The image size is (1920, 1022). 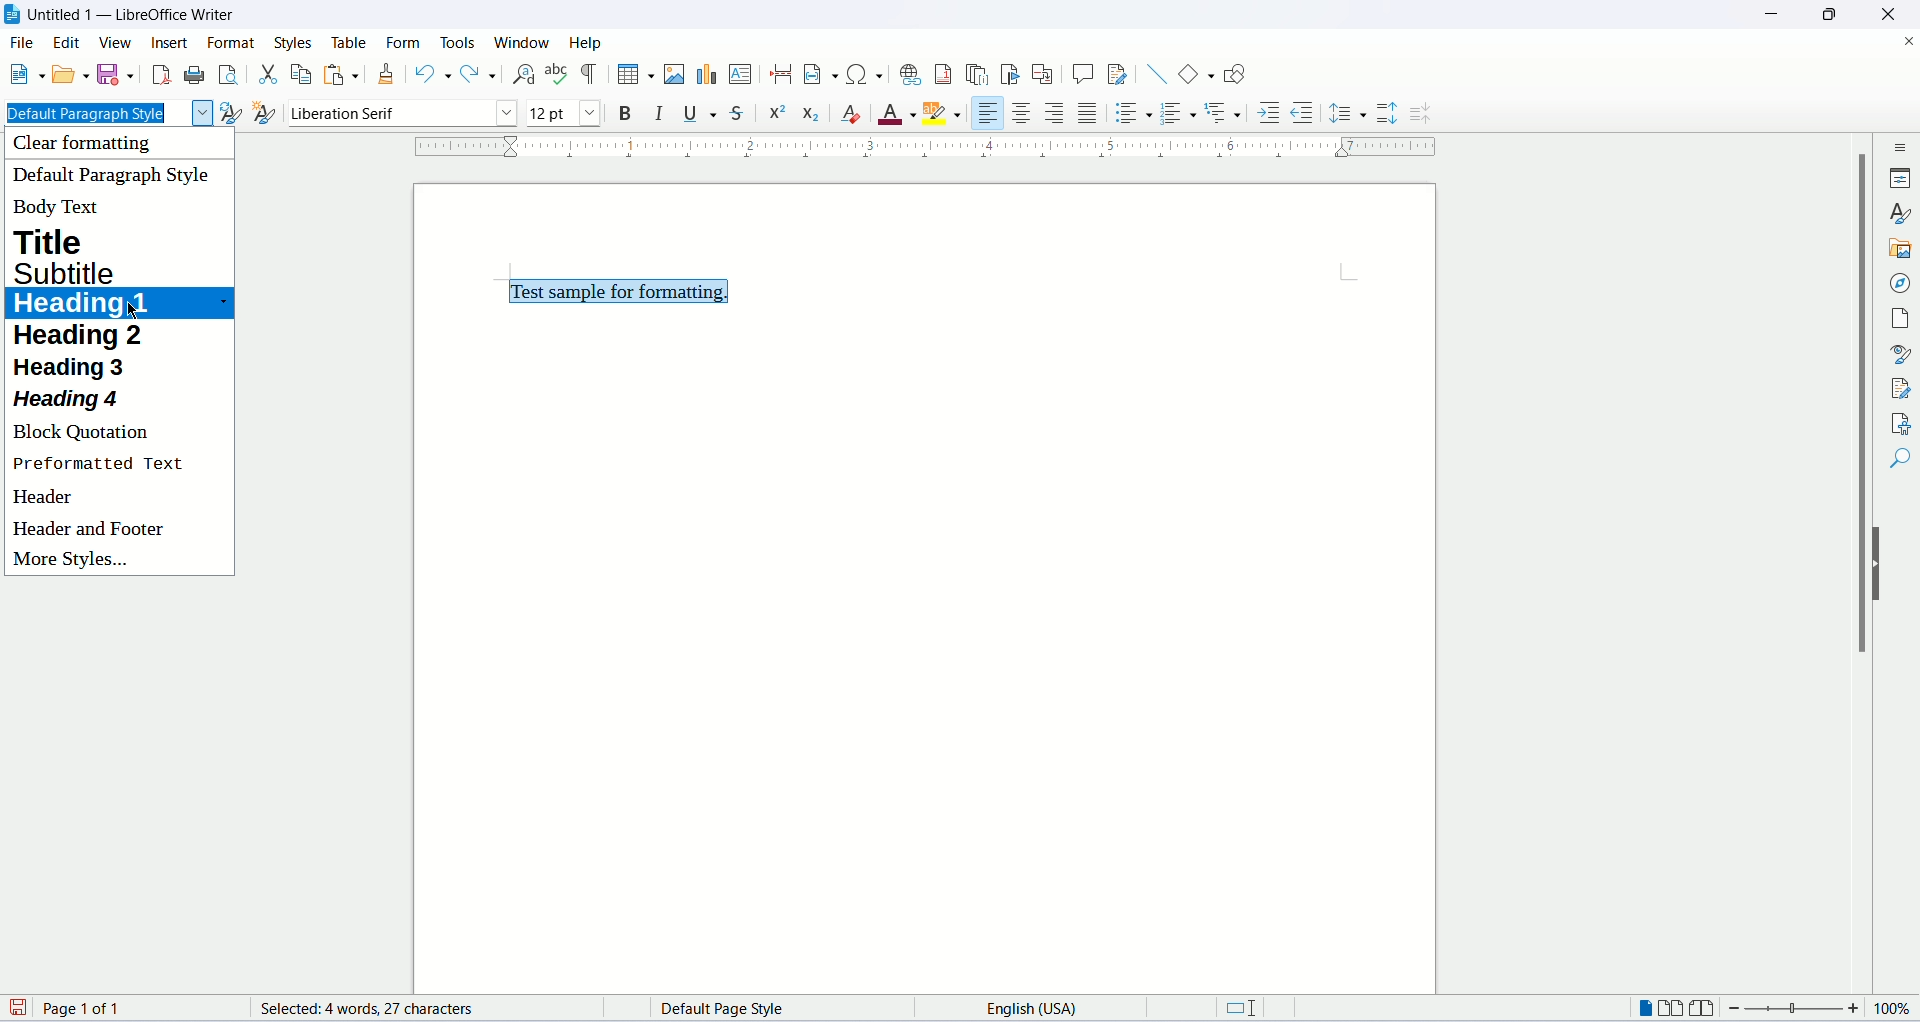 I want to click on decrease indent, so click(x=1301, y=112).